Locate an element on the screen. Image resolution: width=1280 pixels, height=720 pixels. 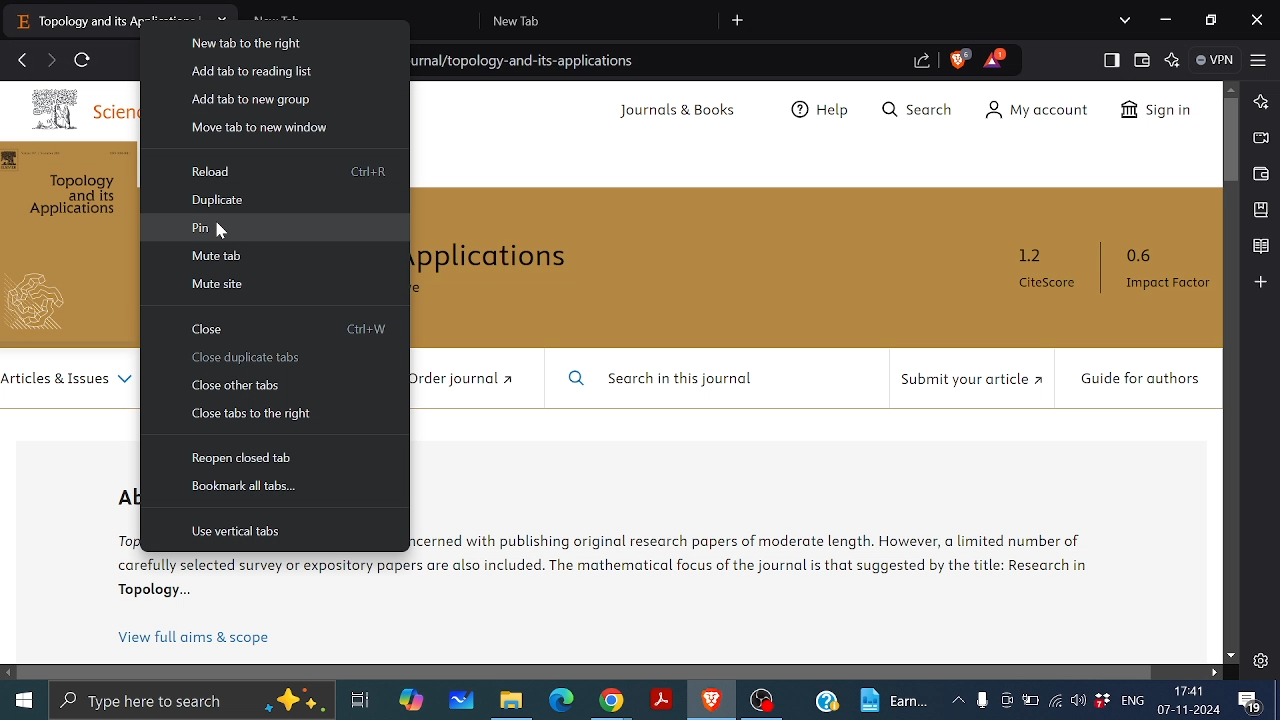
Articles & Issues is located at coordinates (69, 380).